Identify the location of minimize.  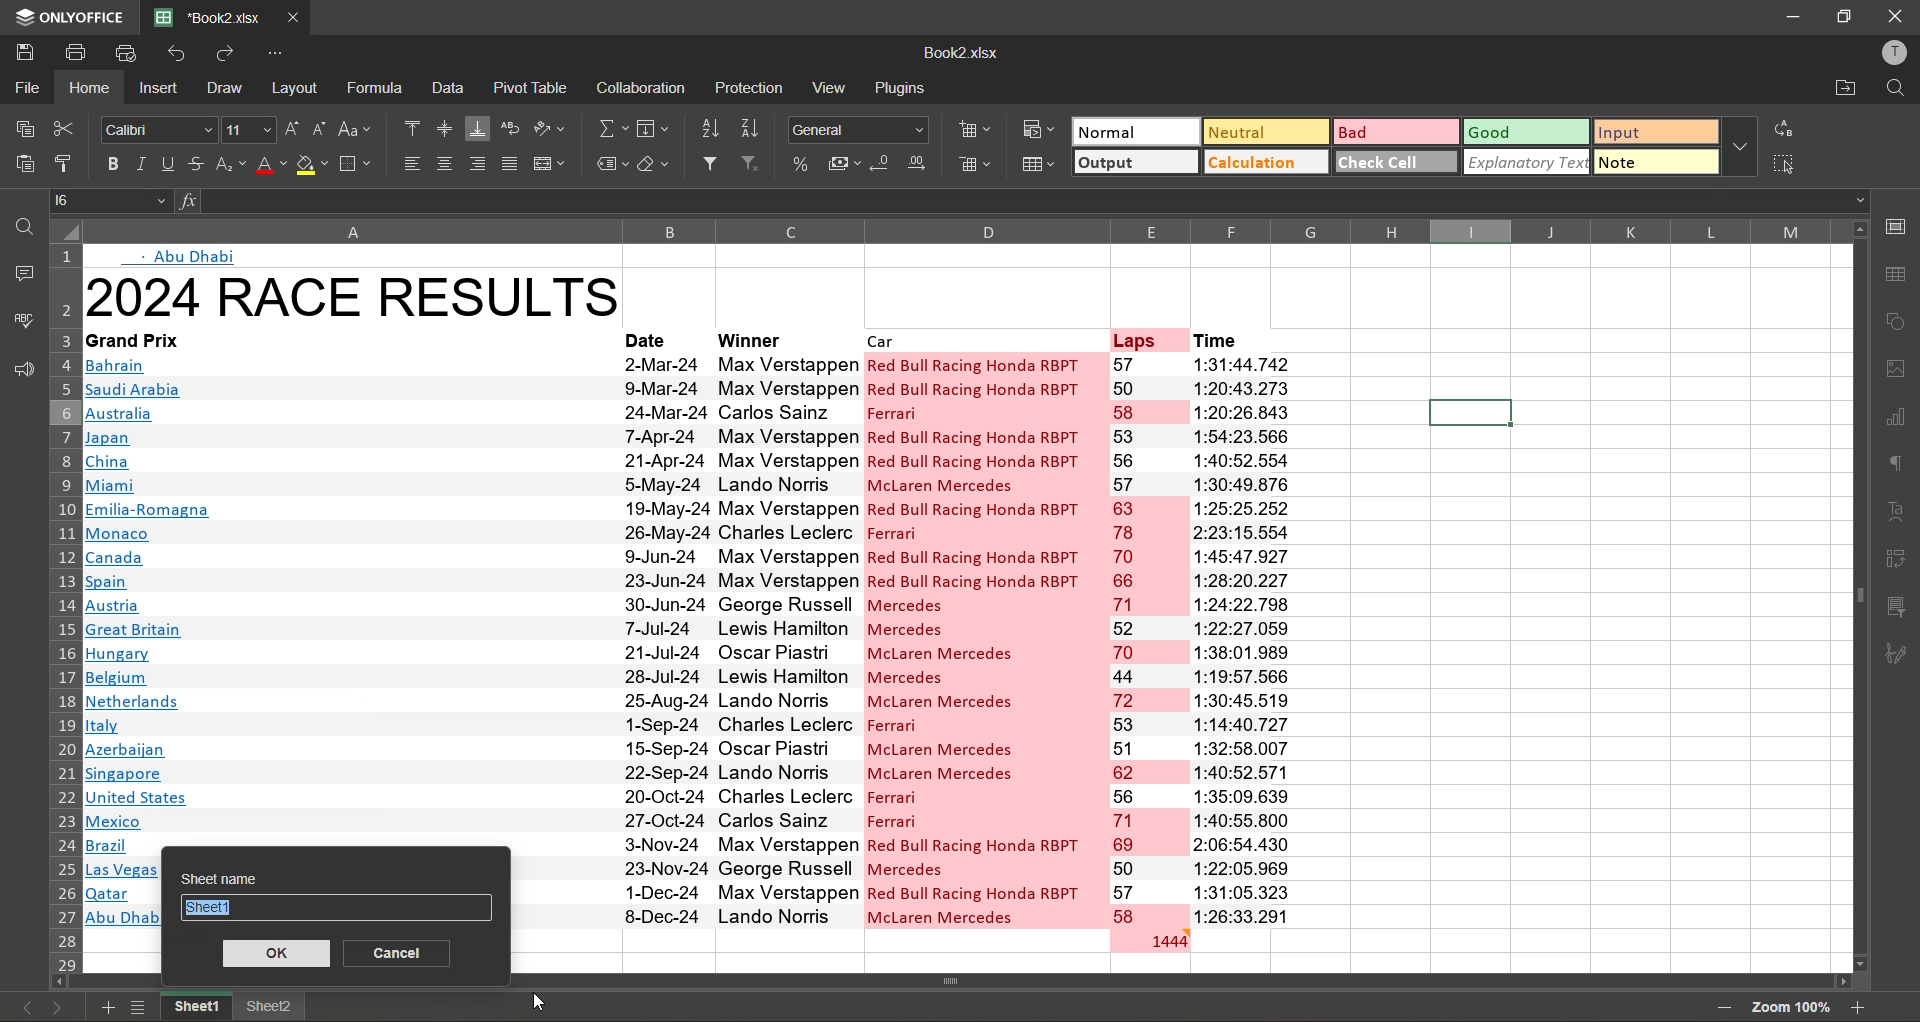
(1786, 18).